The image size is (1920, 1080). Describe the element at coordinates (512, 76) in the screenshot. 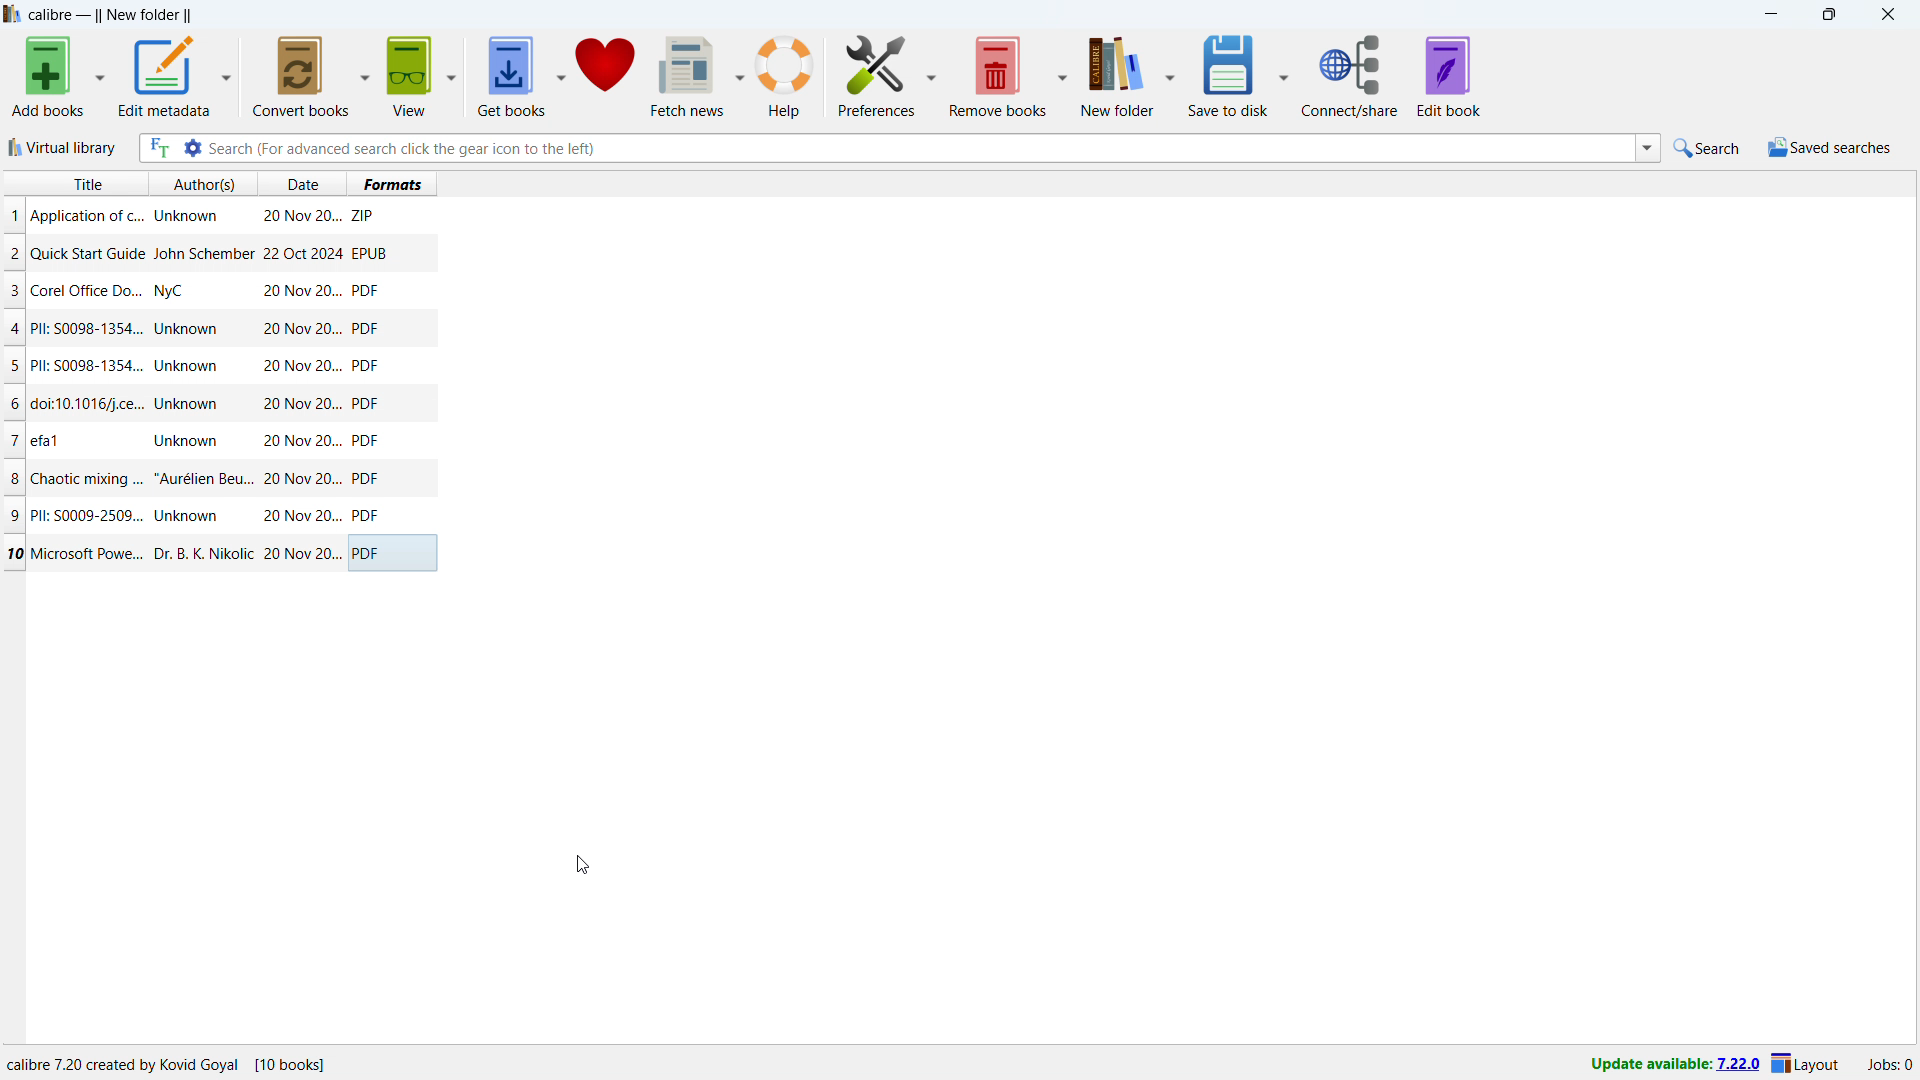

I see `get books` at that location.